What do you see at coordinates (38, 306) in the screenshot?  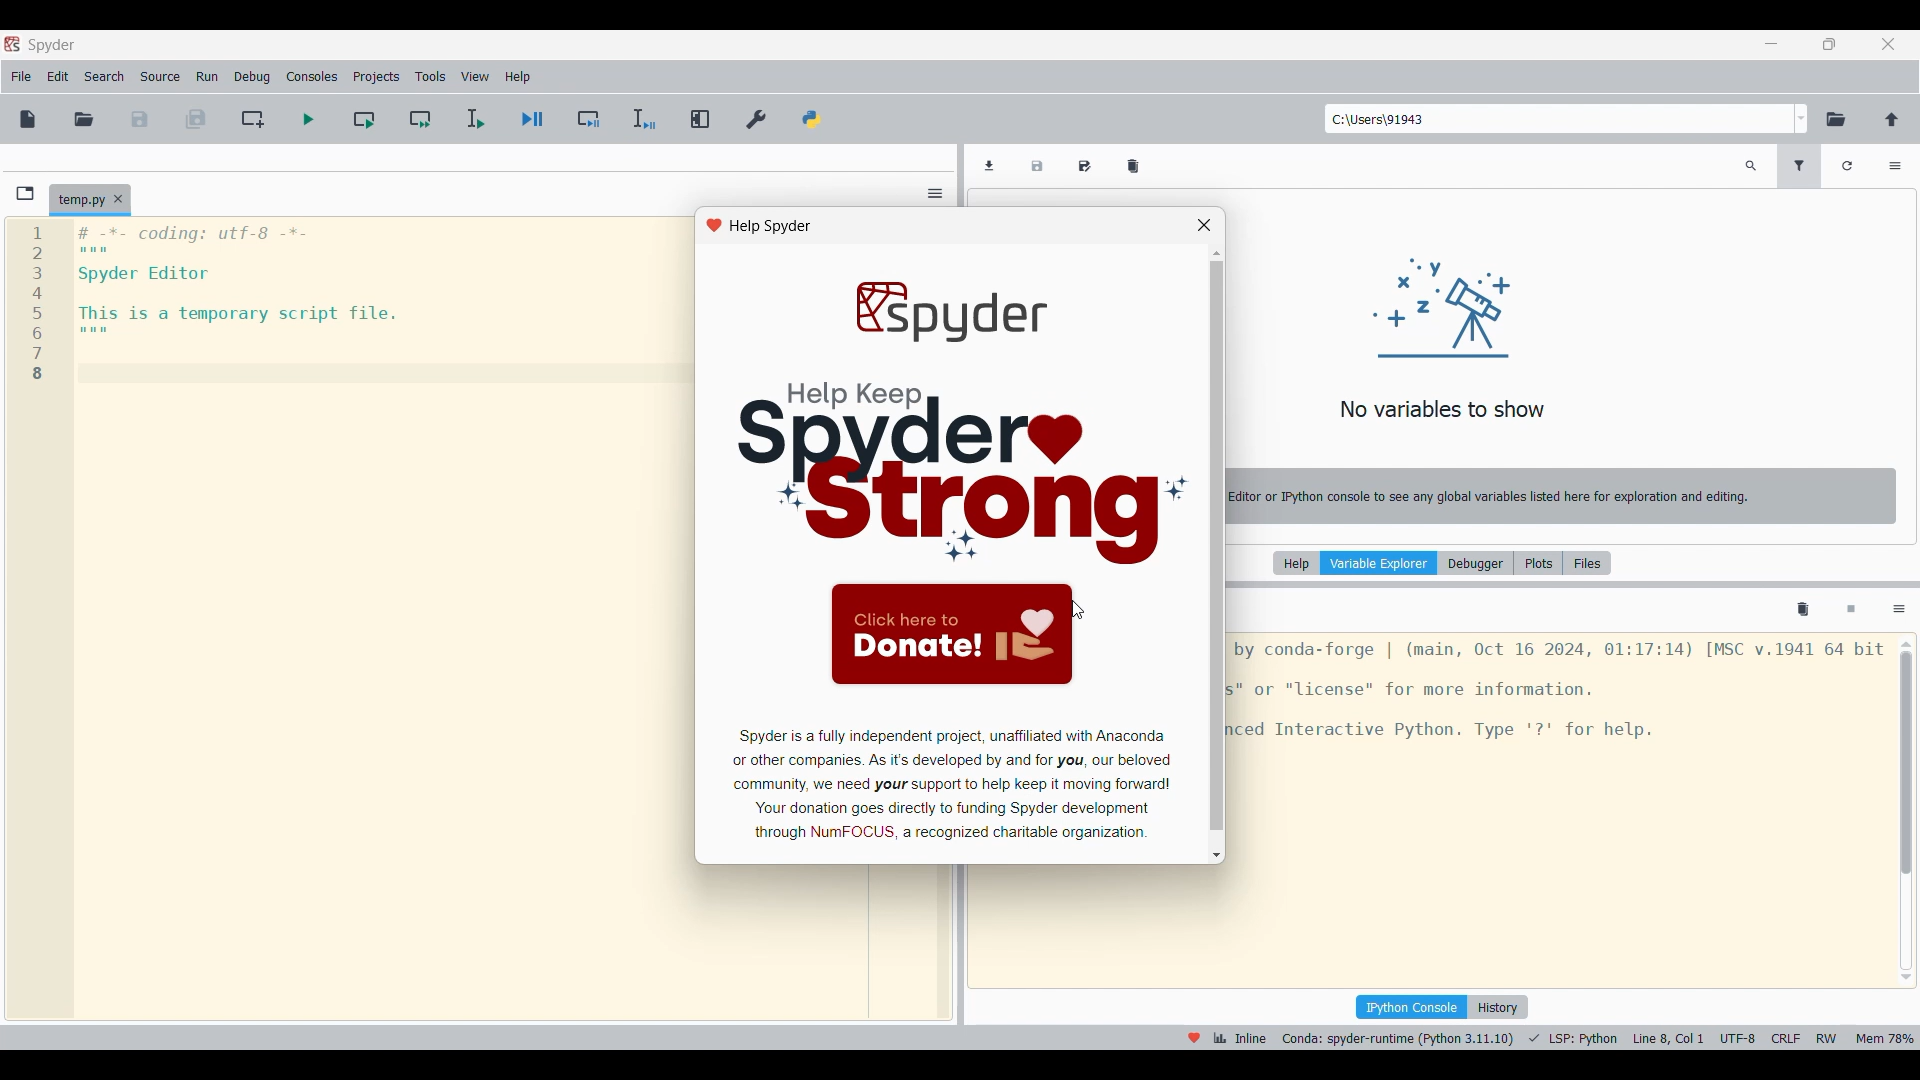 I see `1
2
B
4
5
6
7
8` at bounding box center [38, 306].